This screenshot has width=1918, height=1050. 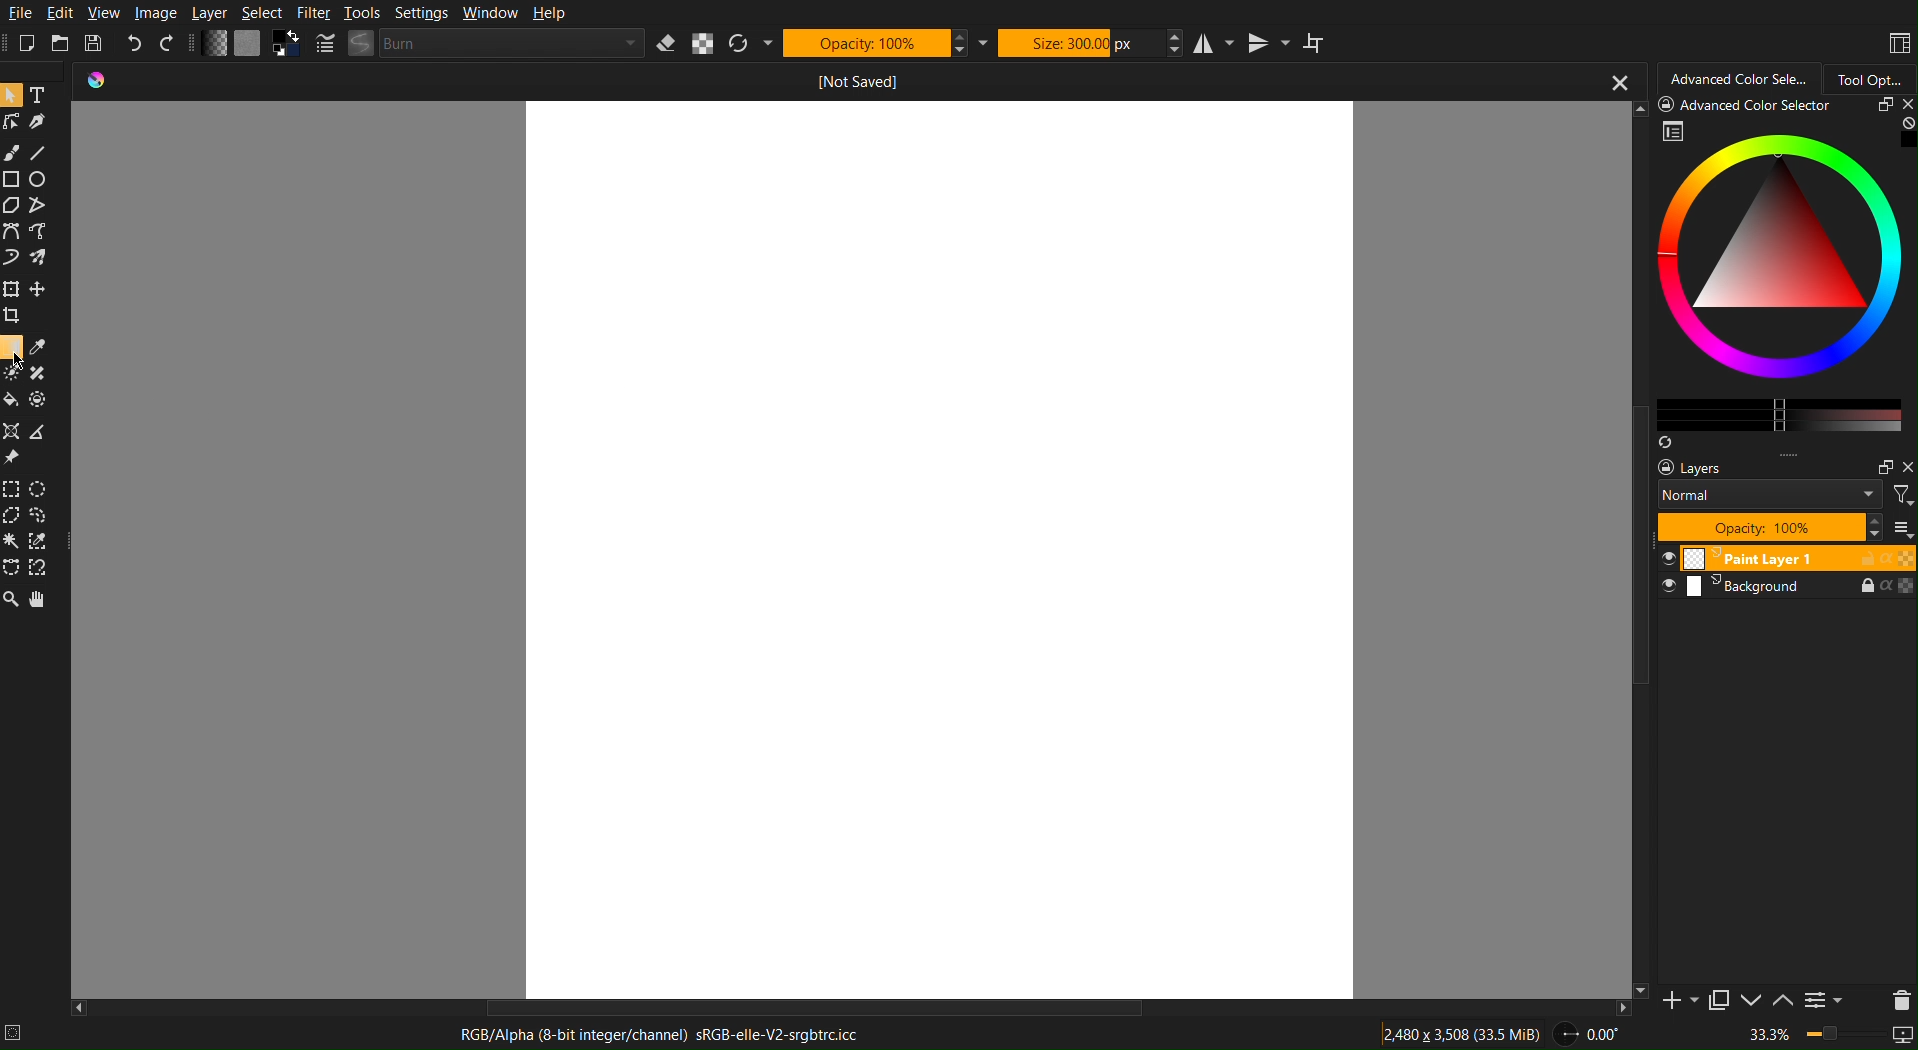 What do you see at coordinates (1775, 271) in the screenshot?
I see `Advanced Color Selector` at bounding box center [1775, 271].